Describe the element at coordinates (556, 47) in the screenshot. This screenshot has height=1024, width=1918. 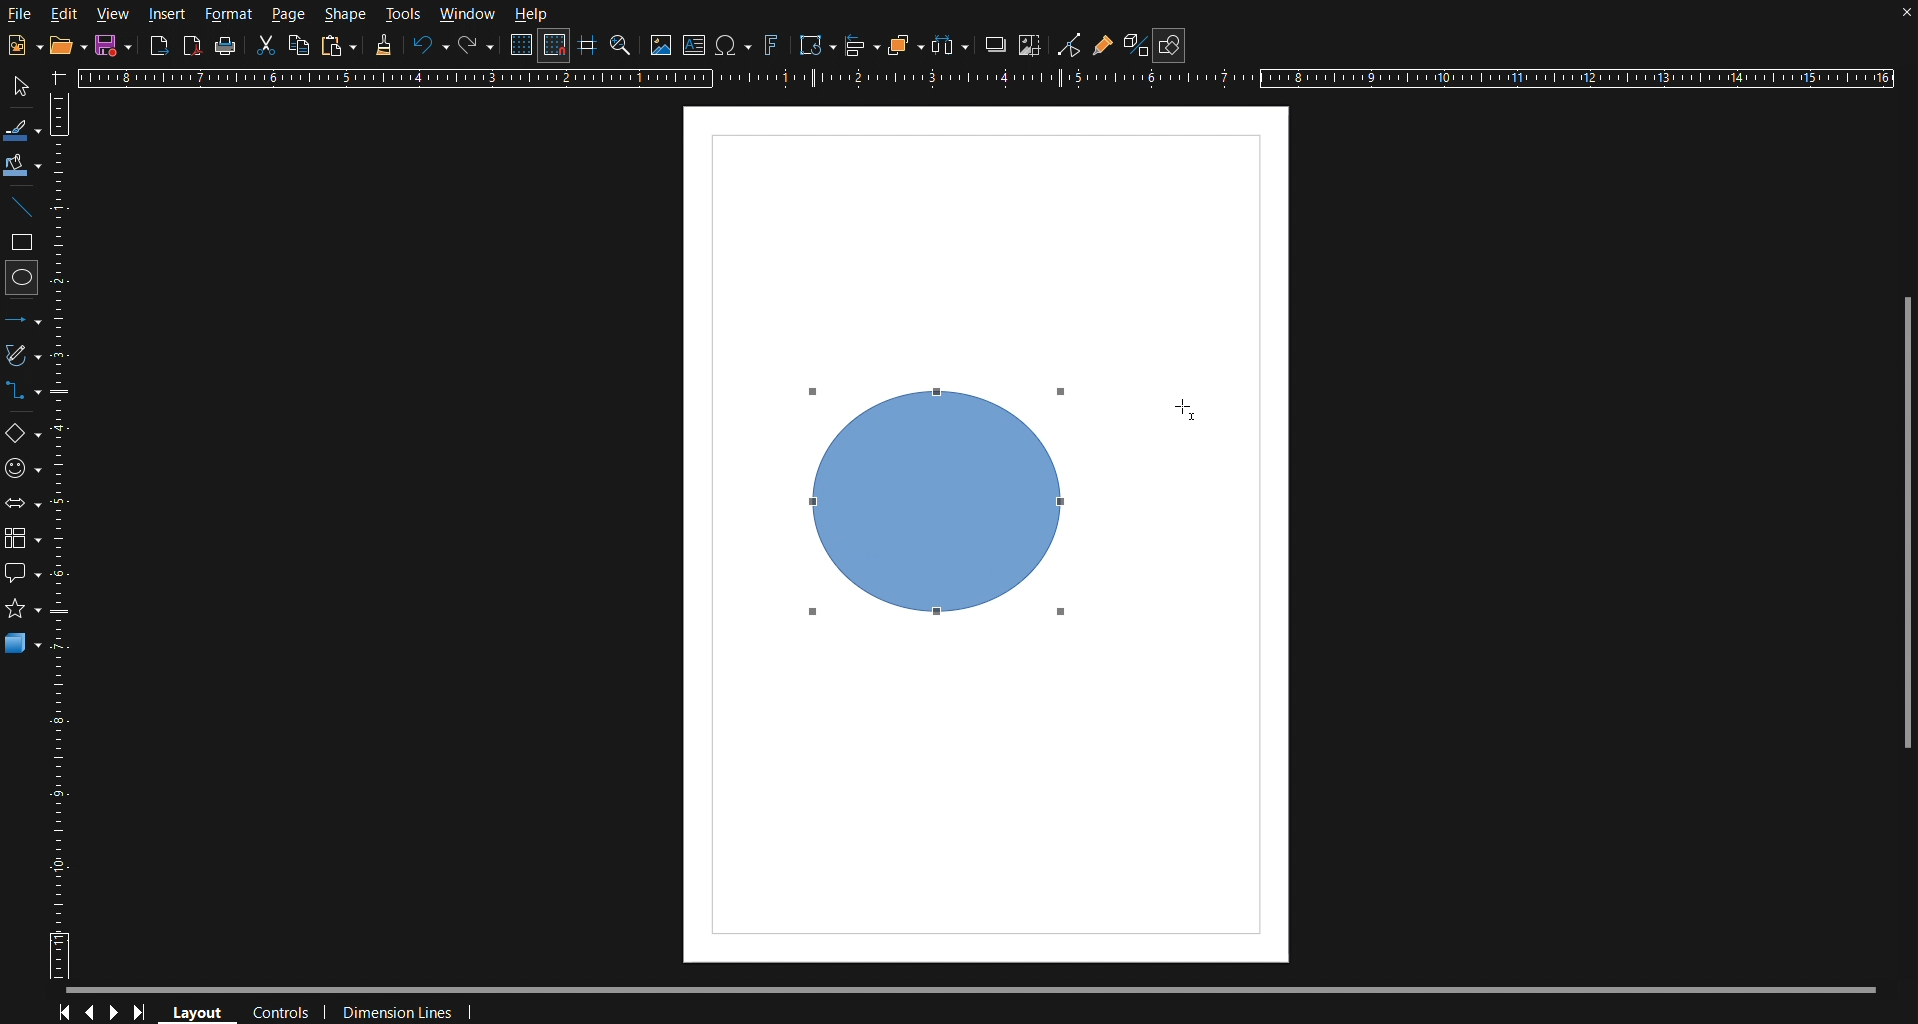
I see `Snap to Grid` at that location.